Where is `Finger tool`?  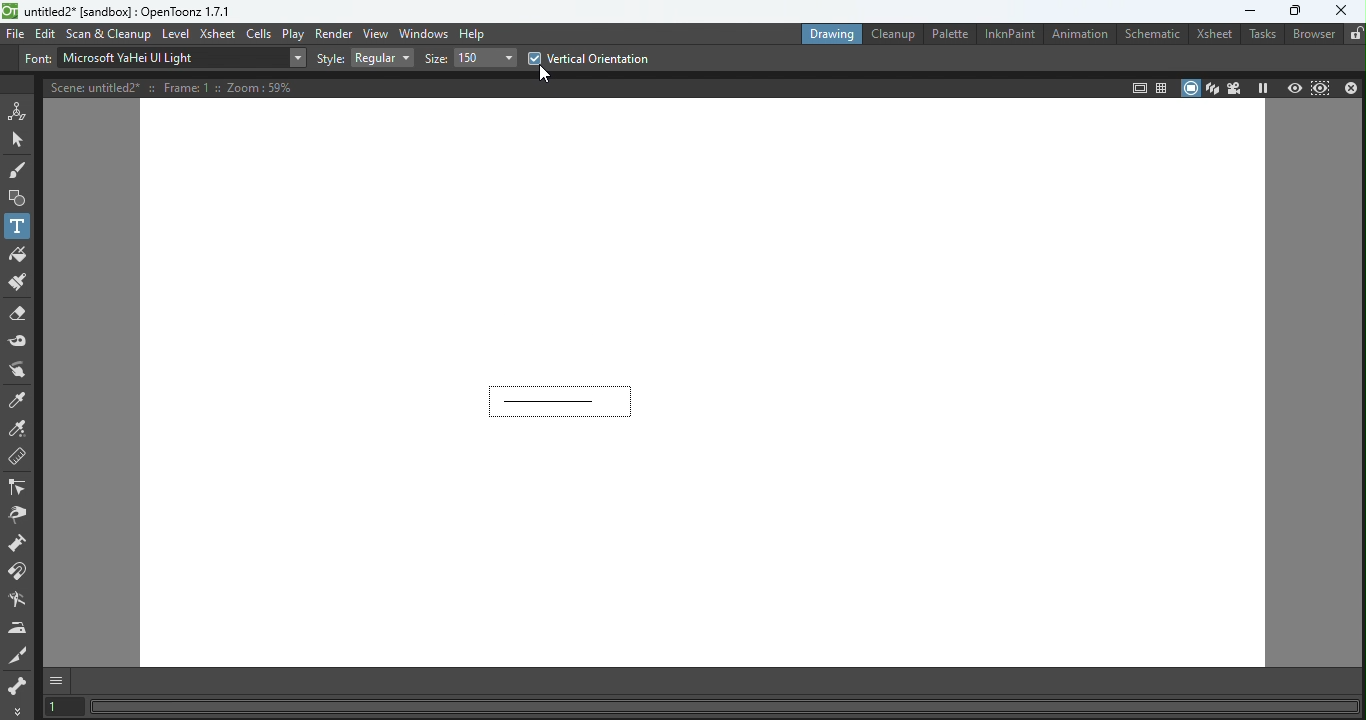
Finger tool is located at coordinates (19, 369).